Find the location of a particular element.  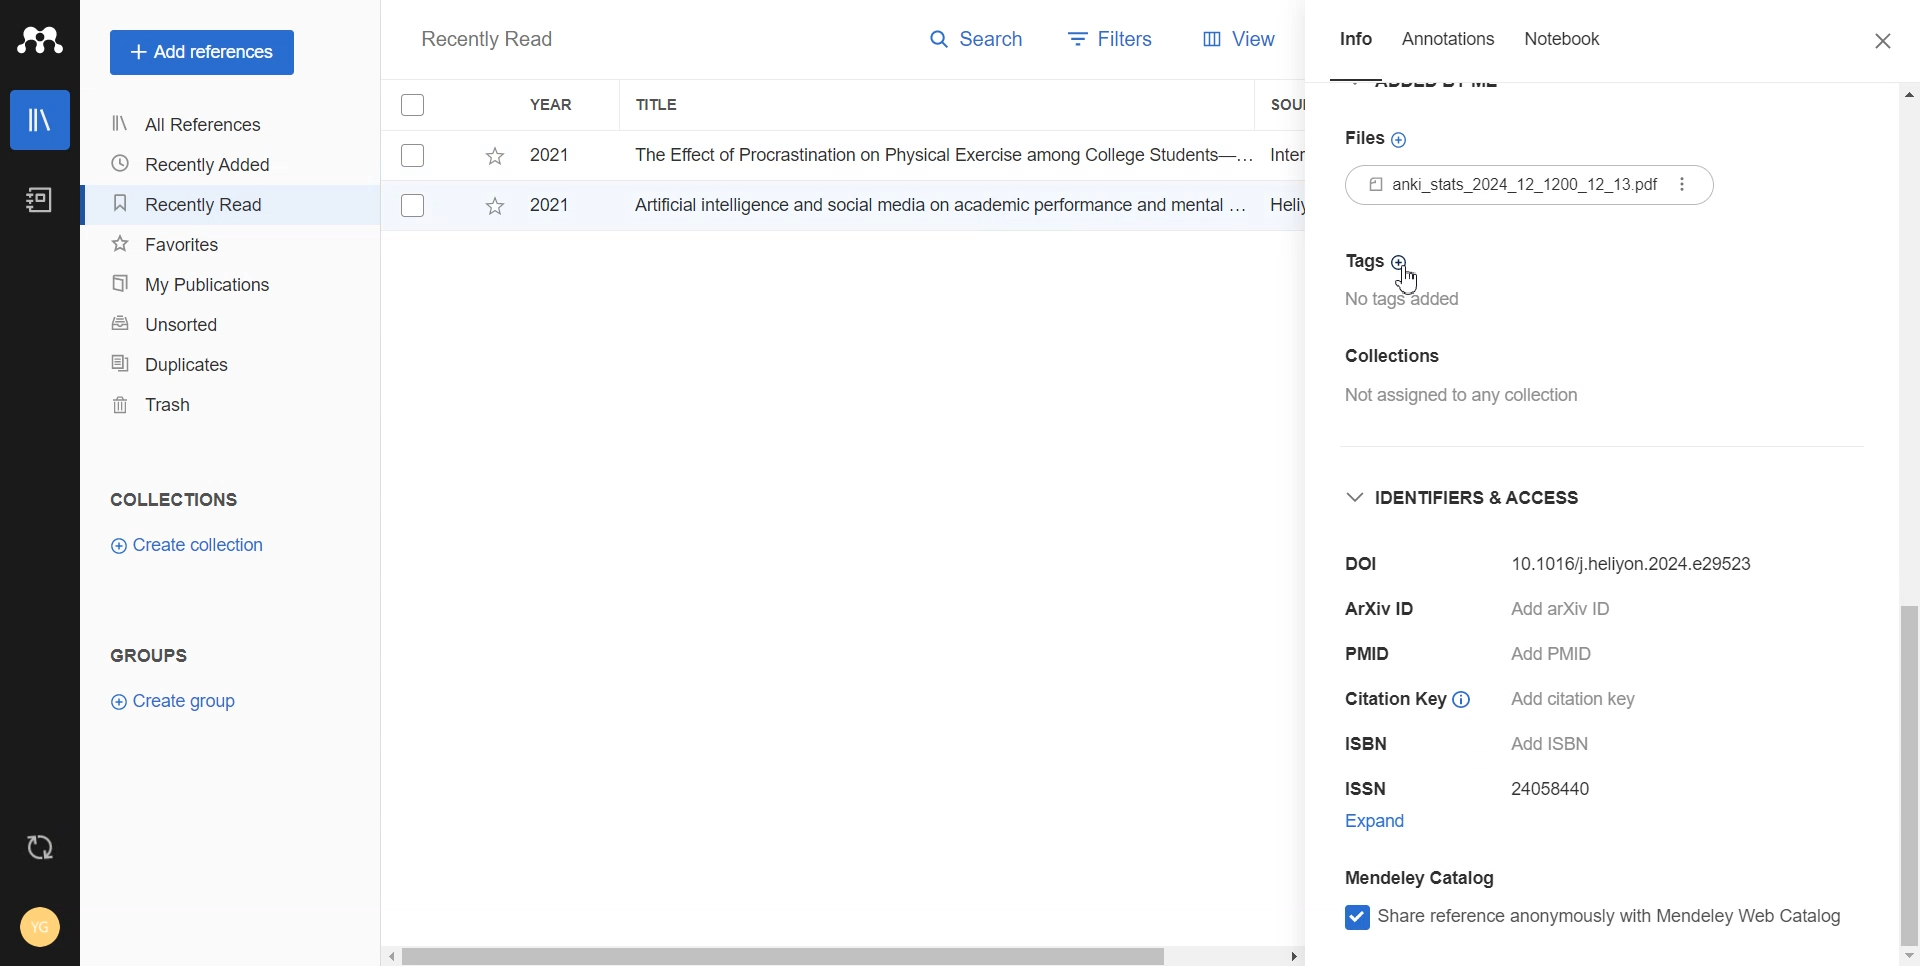

All References is located at coordinates (195, 124).